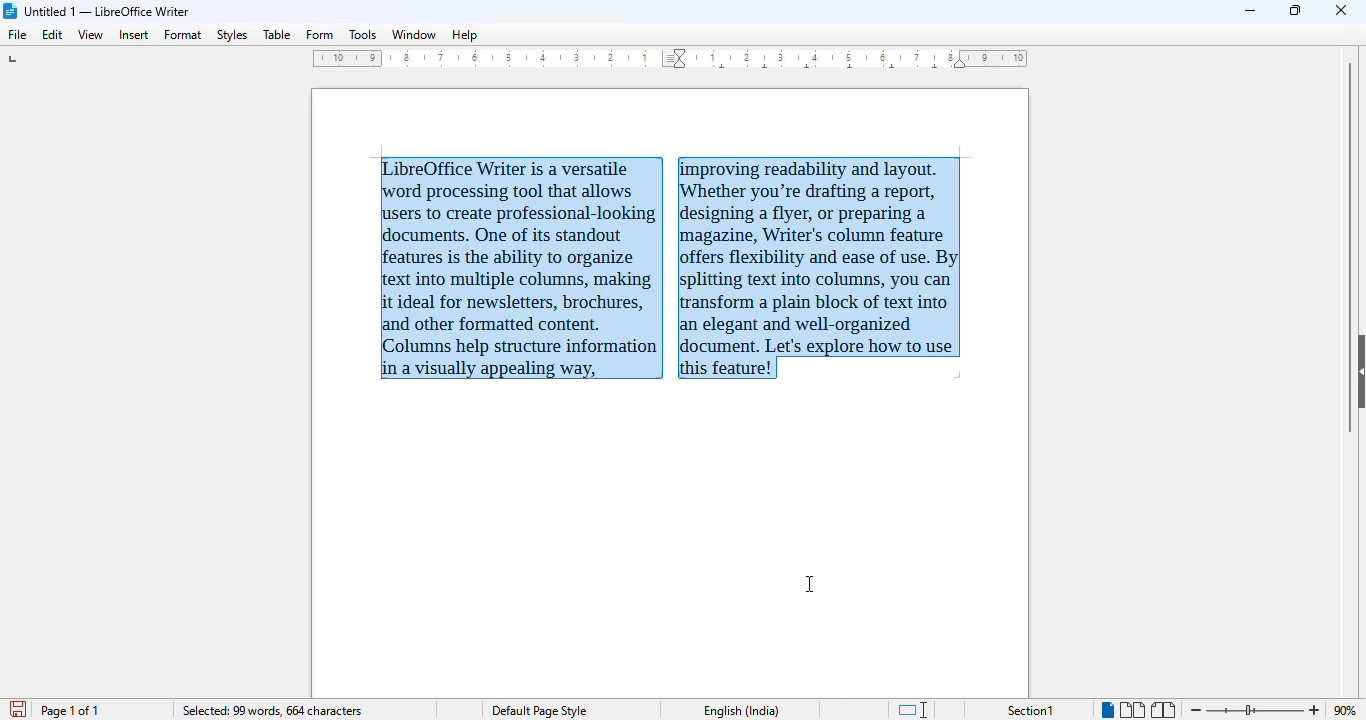 This screenshot has width=1366, height=720. Describe the element at coordinates (362, 34) in the screenshot. I see `tools` at that location.